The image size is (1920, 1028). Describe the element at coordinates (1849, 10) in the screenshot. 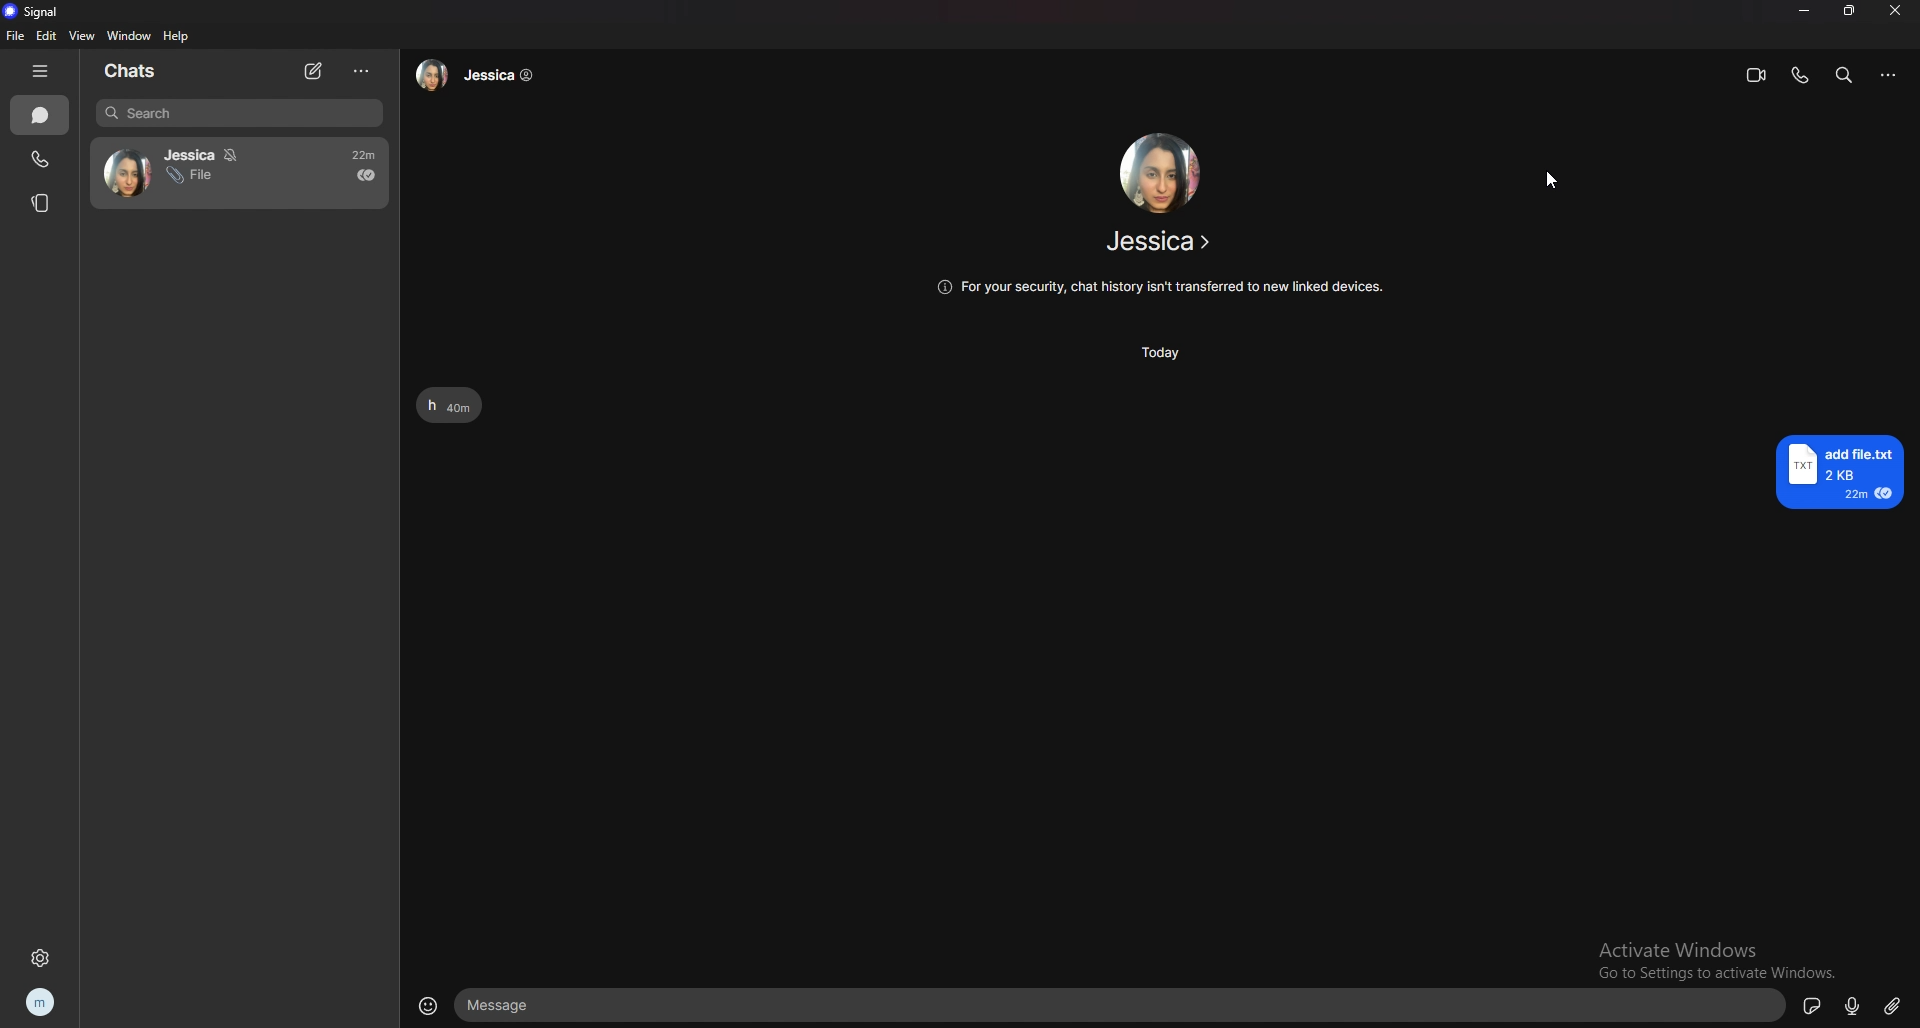

I see `resize` at that location.